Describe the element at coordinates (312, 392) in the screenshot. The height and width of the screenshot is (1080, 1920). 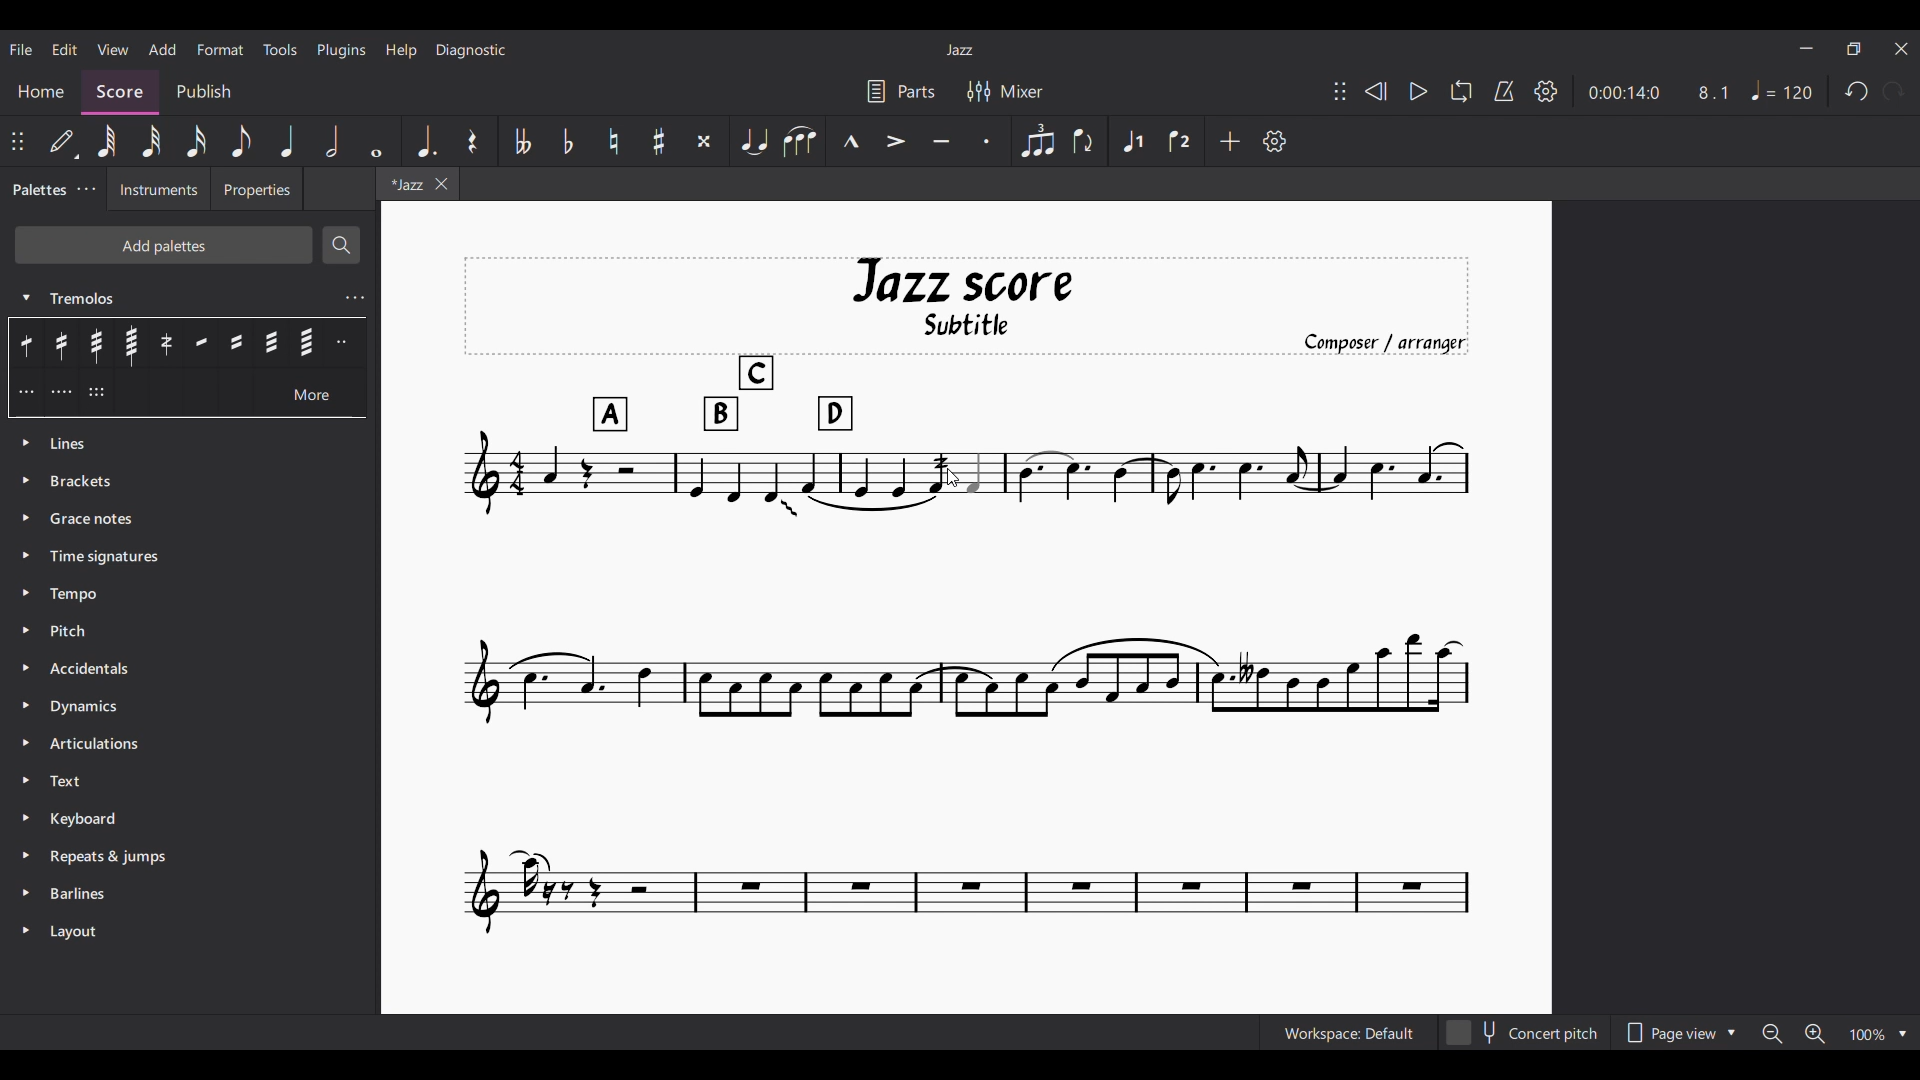
I see `More` at that location.